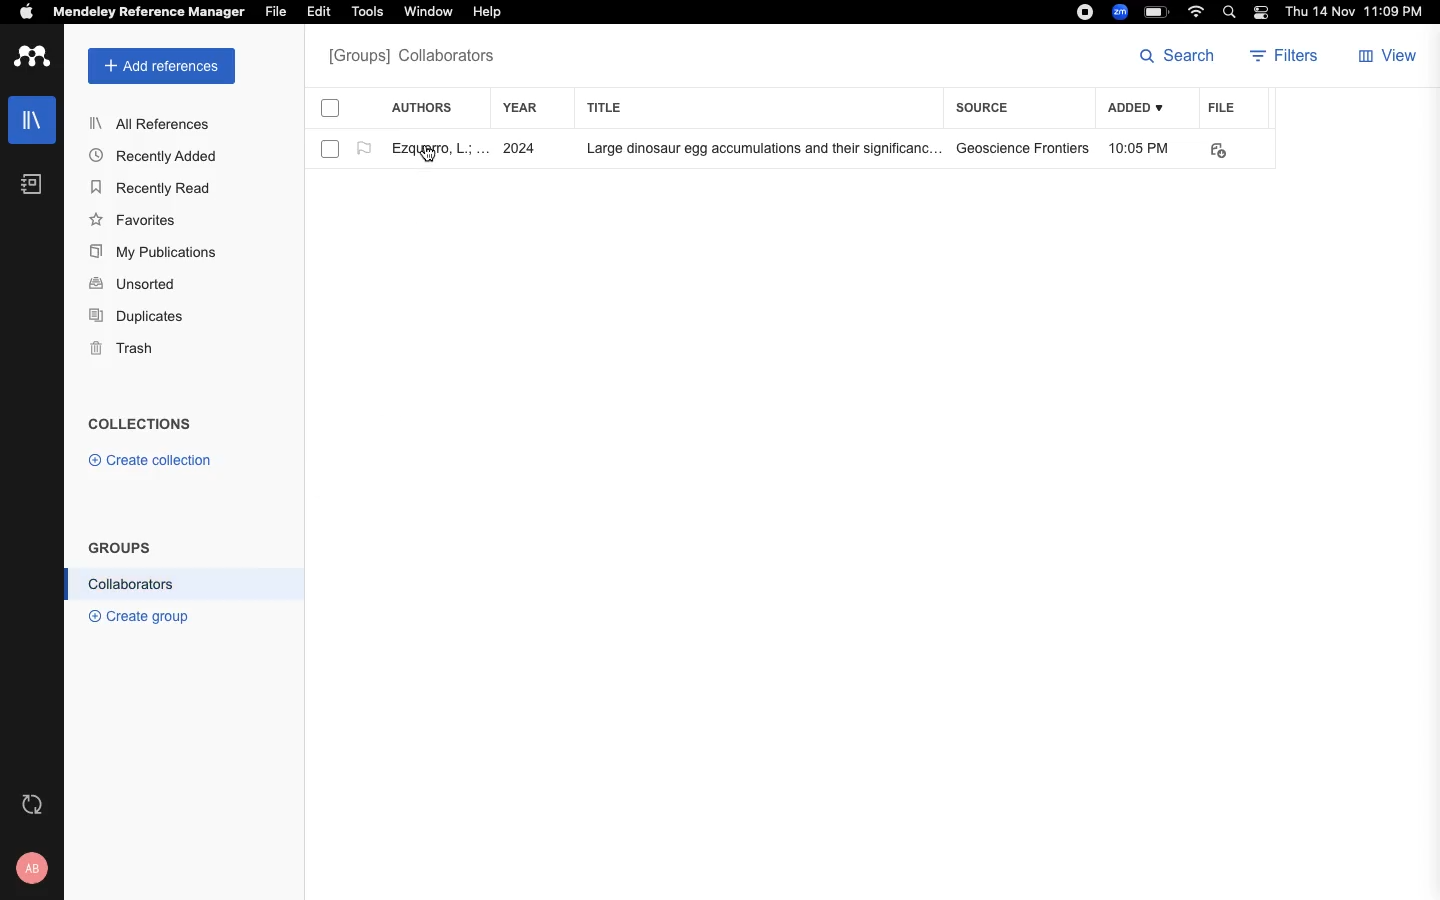  What do you see at coordinates (1138, 108) in the screenshot?
I see `ADDED ` at bounding box center [1138, 108].